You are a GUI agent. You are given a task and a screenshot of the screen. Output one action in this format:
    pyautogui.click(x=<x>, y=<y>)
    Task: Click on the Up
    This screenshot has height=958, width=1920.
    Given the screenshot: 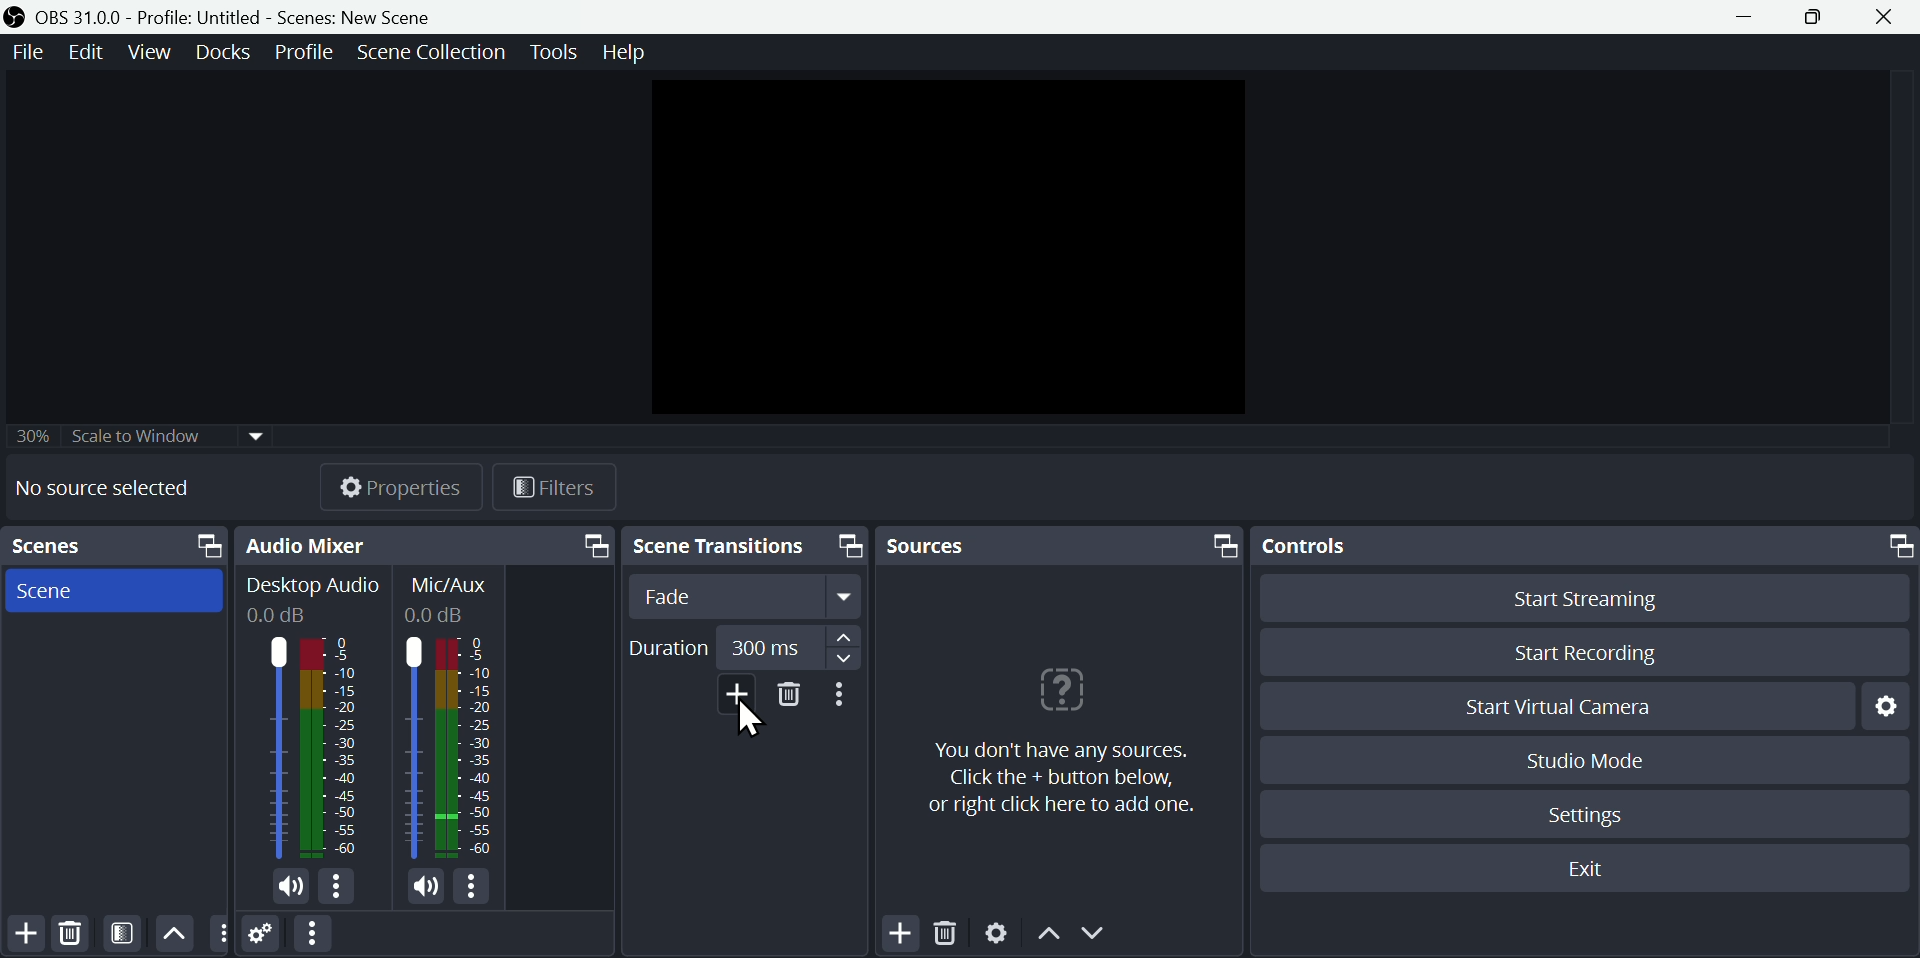 What is the action you would take?
    pyautogui.click(x=175, y=932)
    